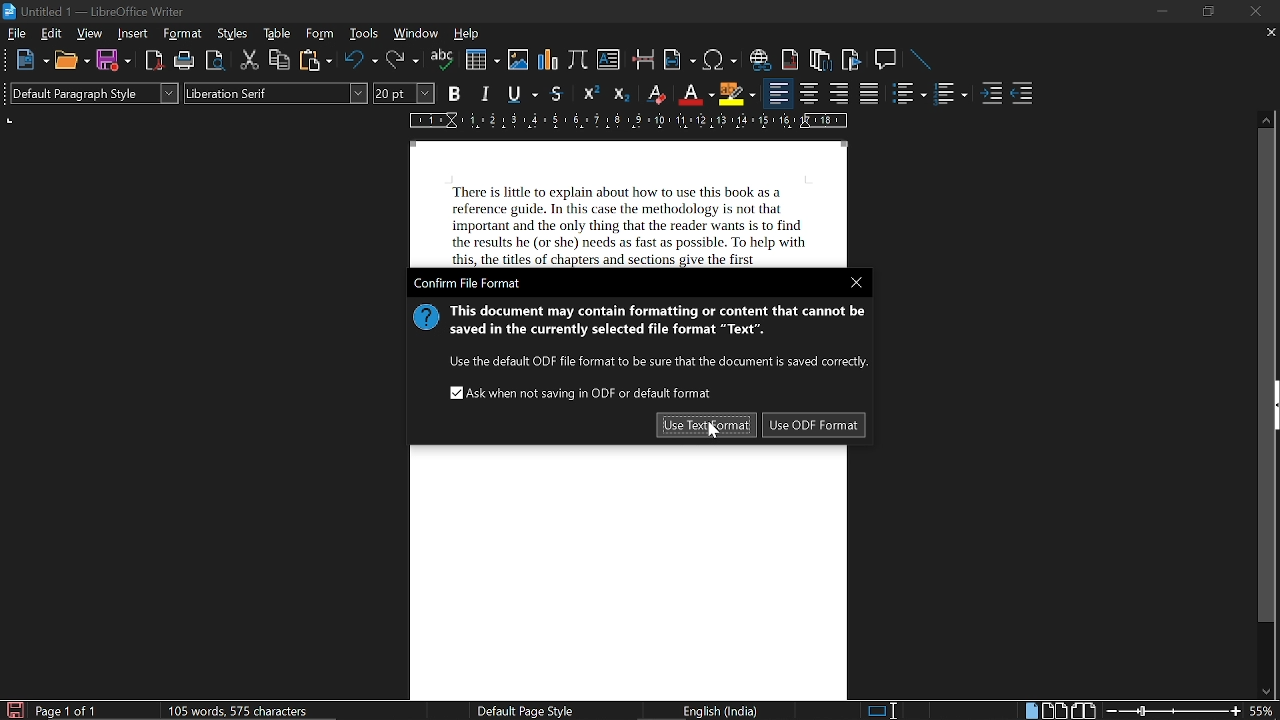  I want to click on close, so click(857, 282).